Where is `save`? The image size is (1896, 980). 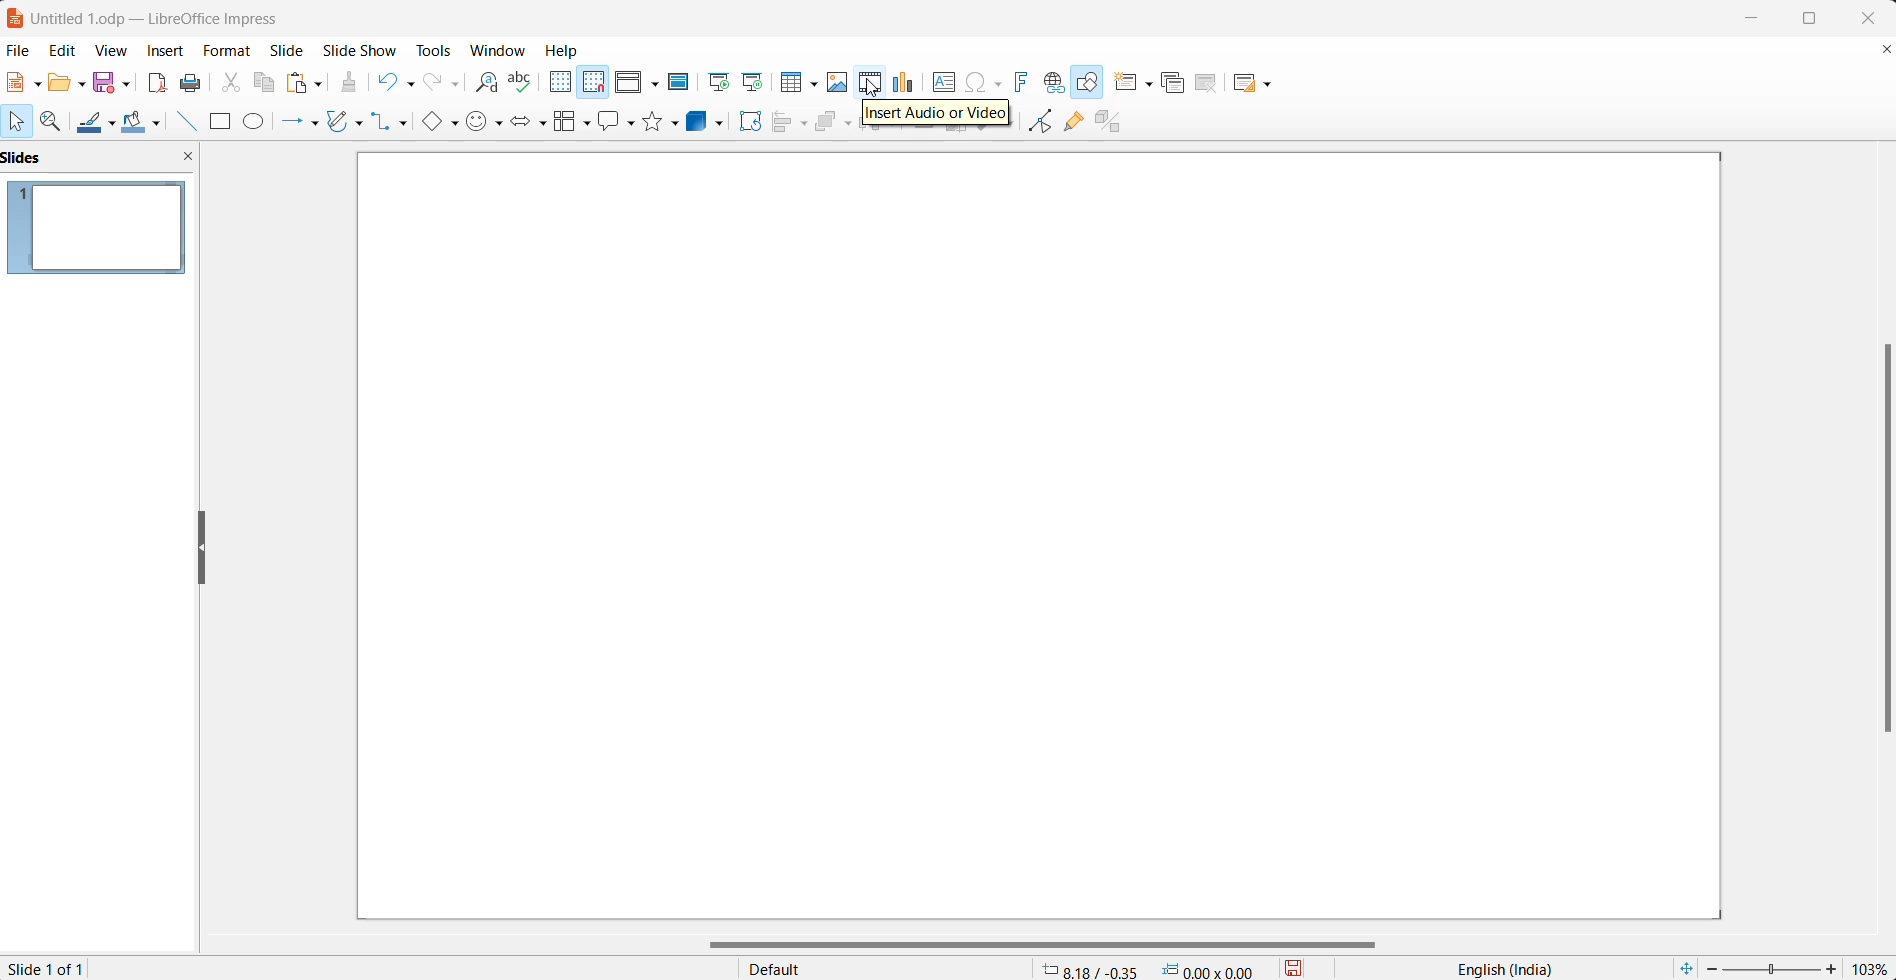
save is located at coordinates (106, 82).